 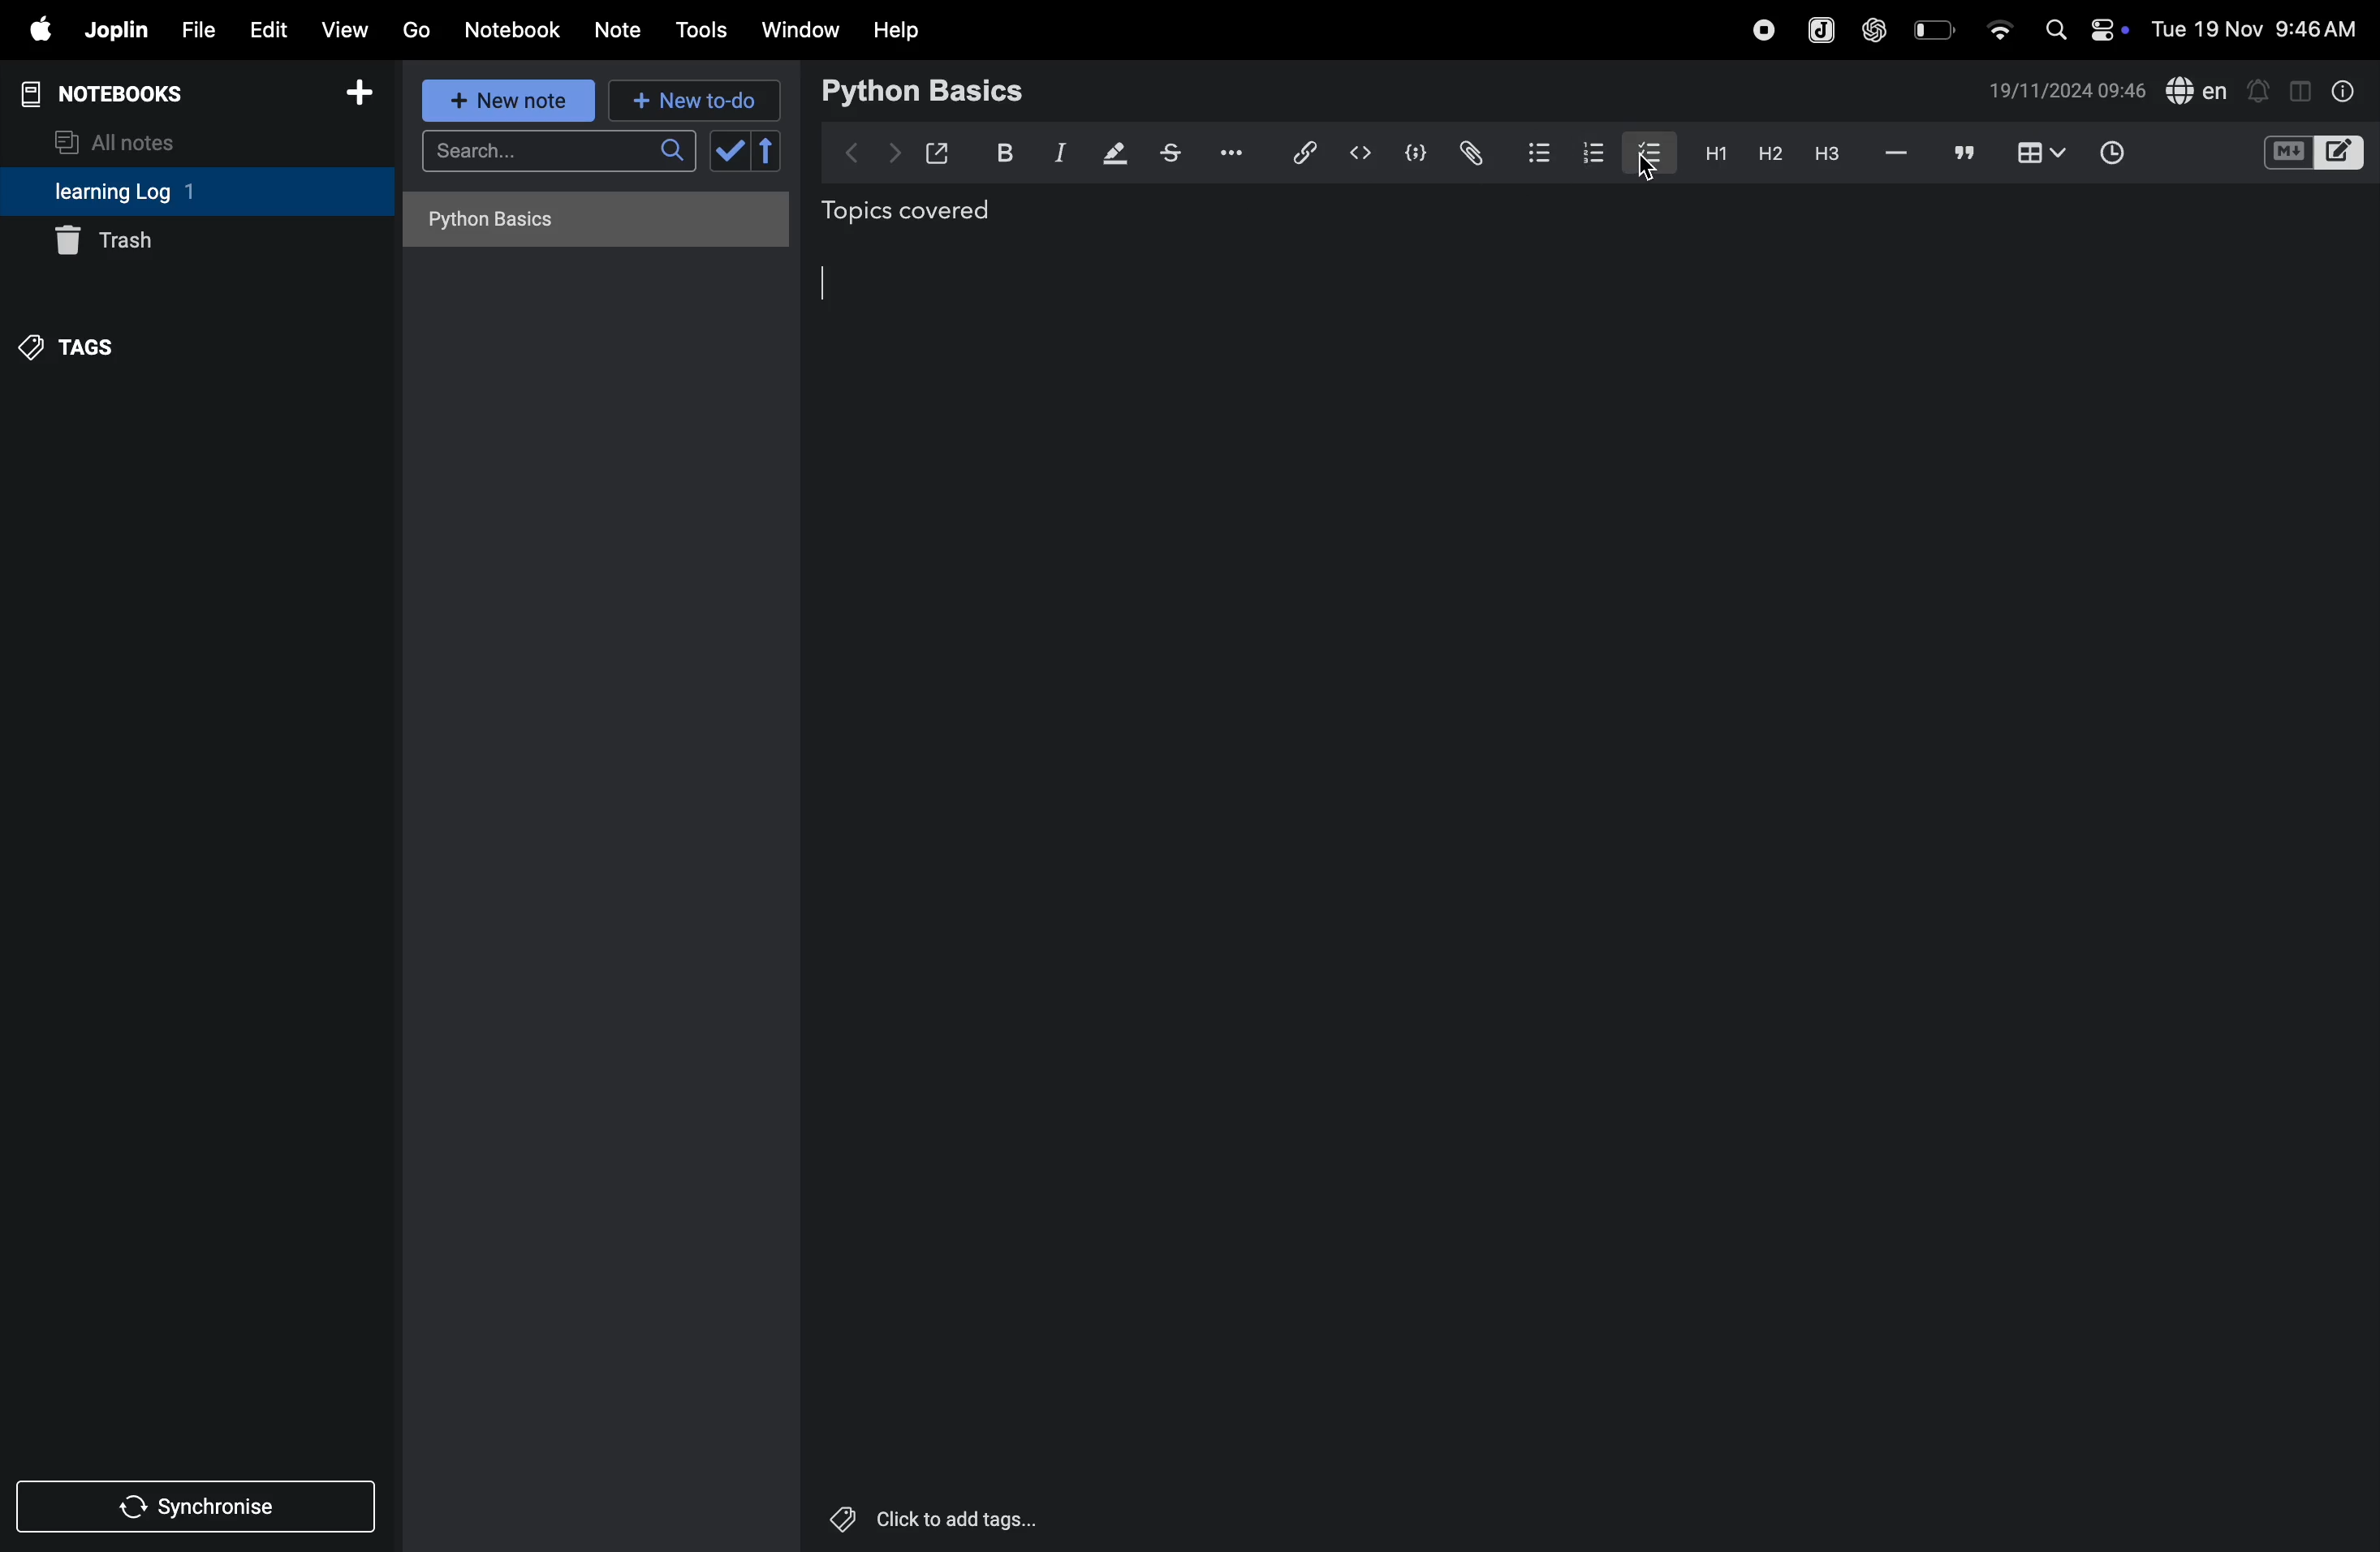 What do you see at coordinates (1875, 27) in the screenshot?
I see `chatgpt` at bounding box center [1875, 27].